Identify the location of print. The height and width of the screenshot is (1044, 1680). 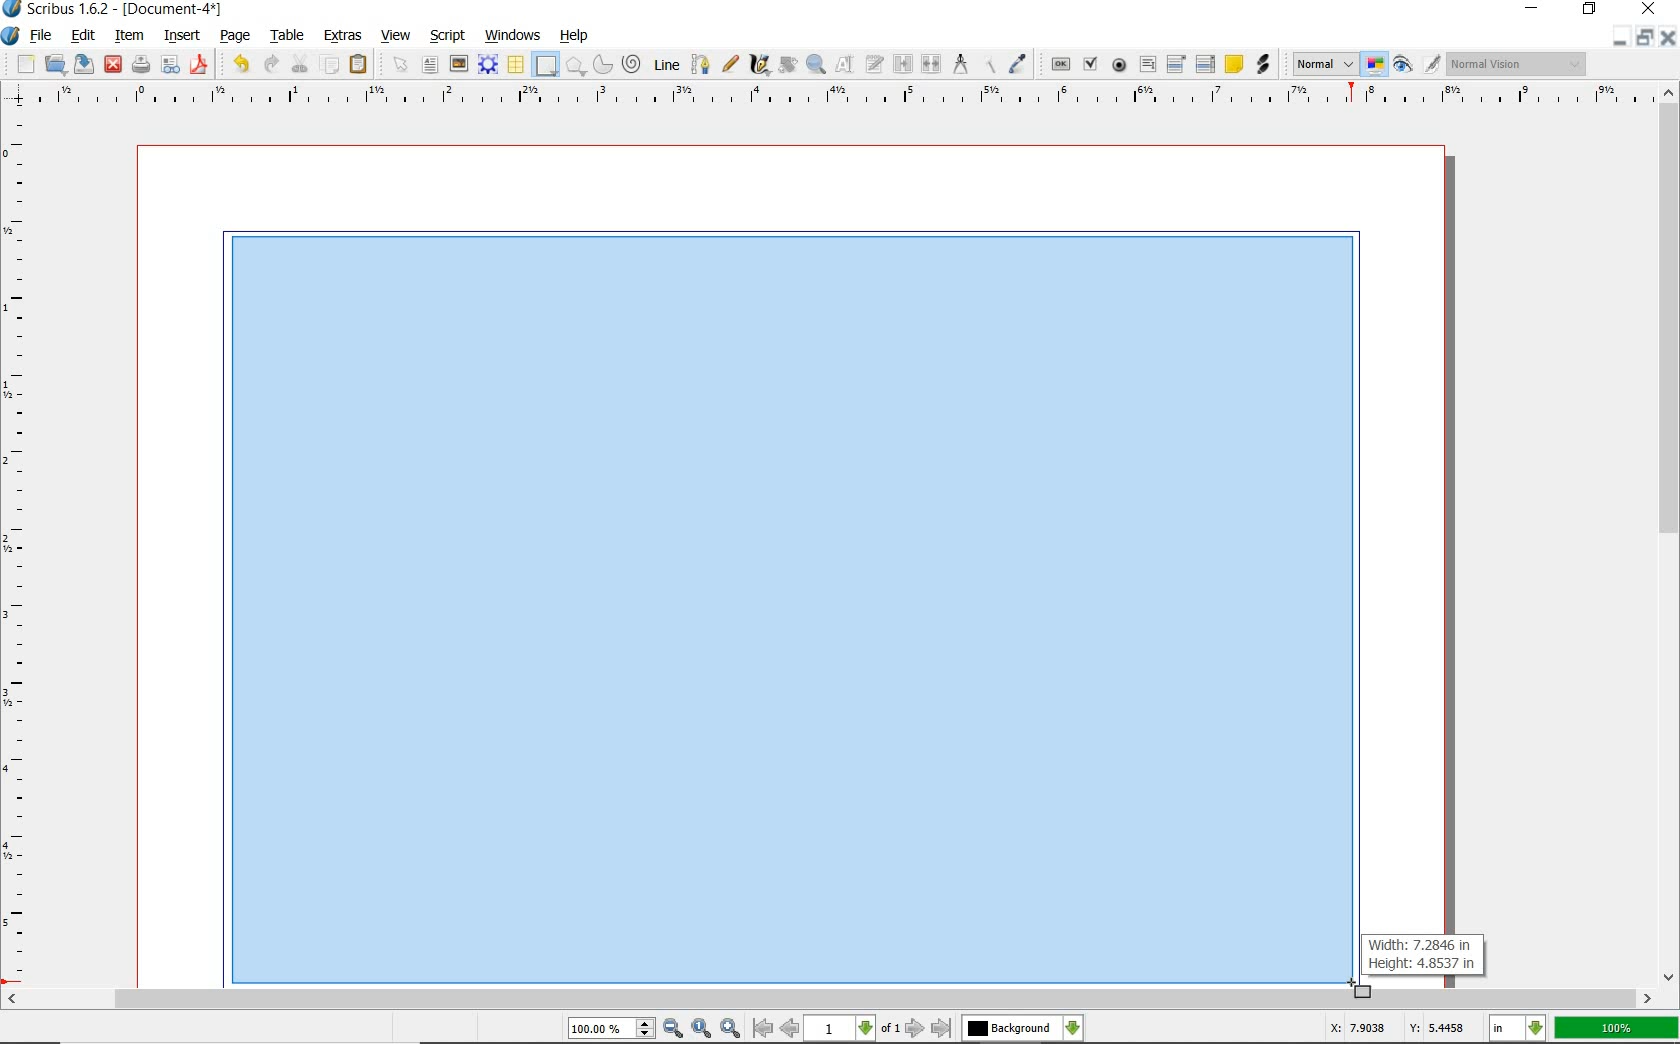
(139, 65).